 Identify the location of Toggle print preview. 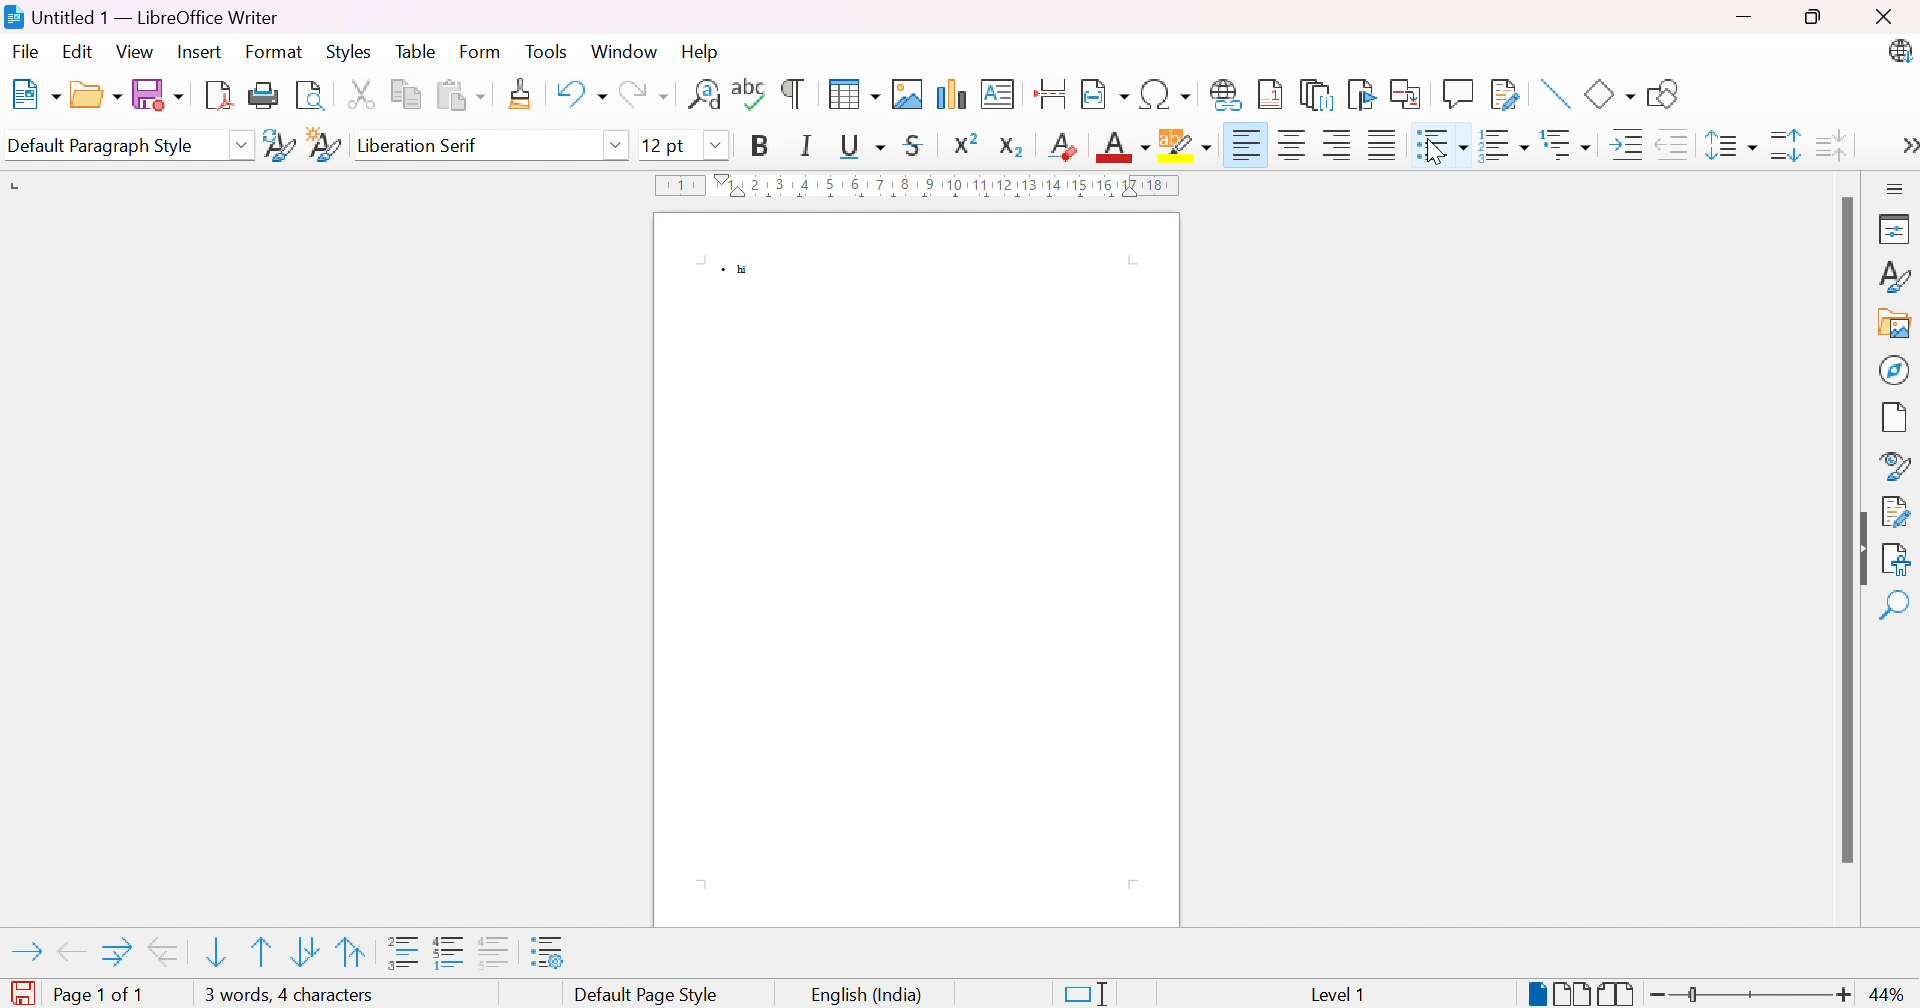
(316, 97).